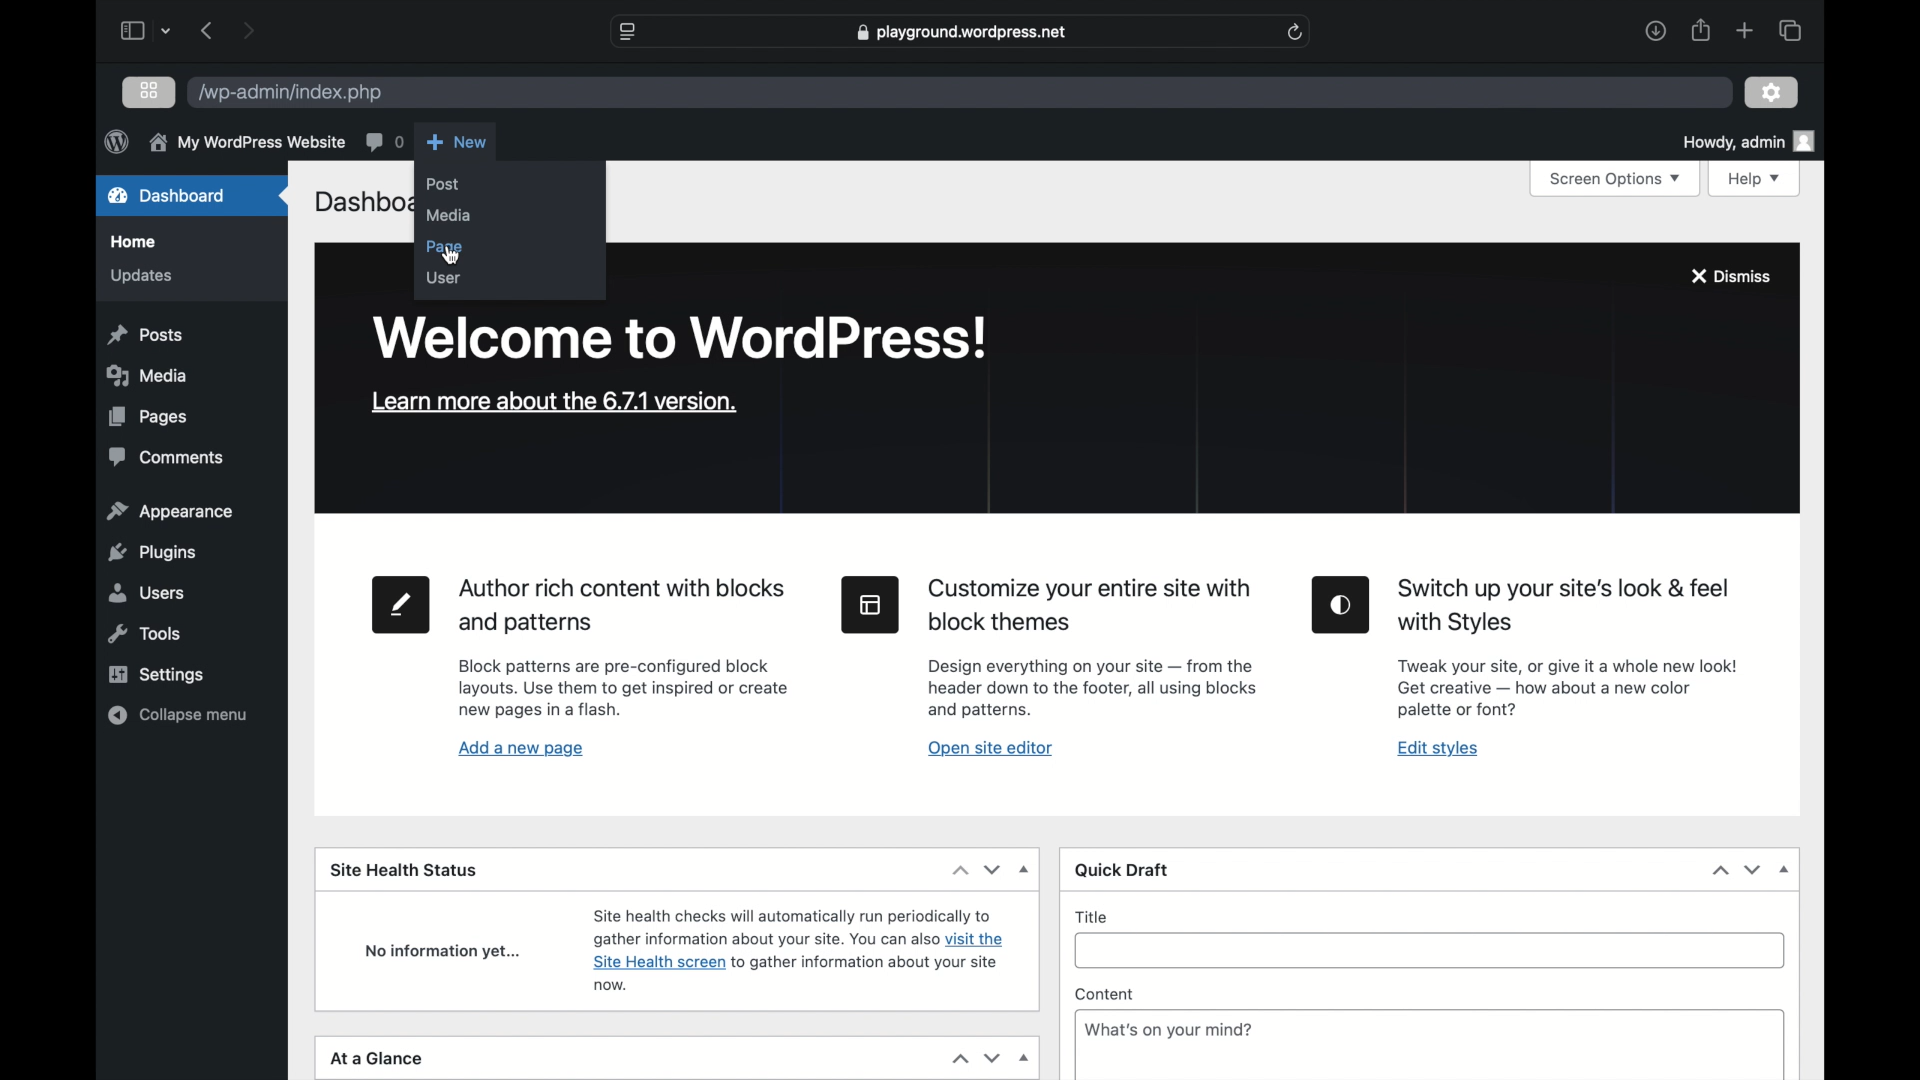 Image resolution: width=1920 pixels, height=1080 pixels. What do you see at coordinates (1026, 869) in the screenshot?
I see `dropdown` at bounding box center [1026, 869].